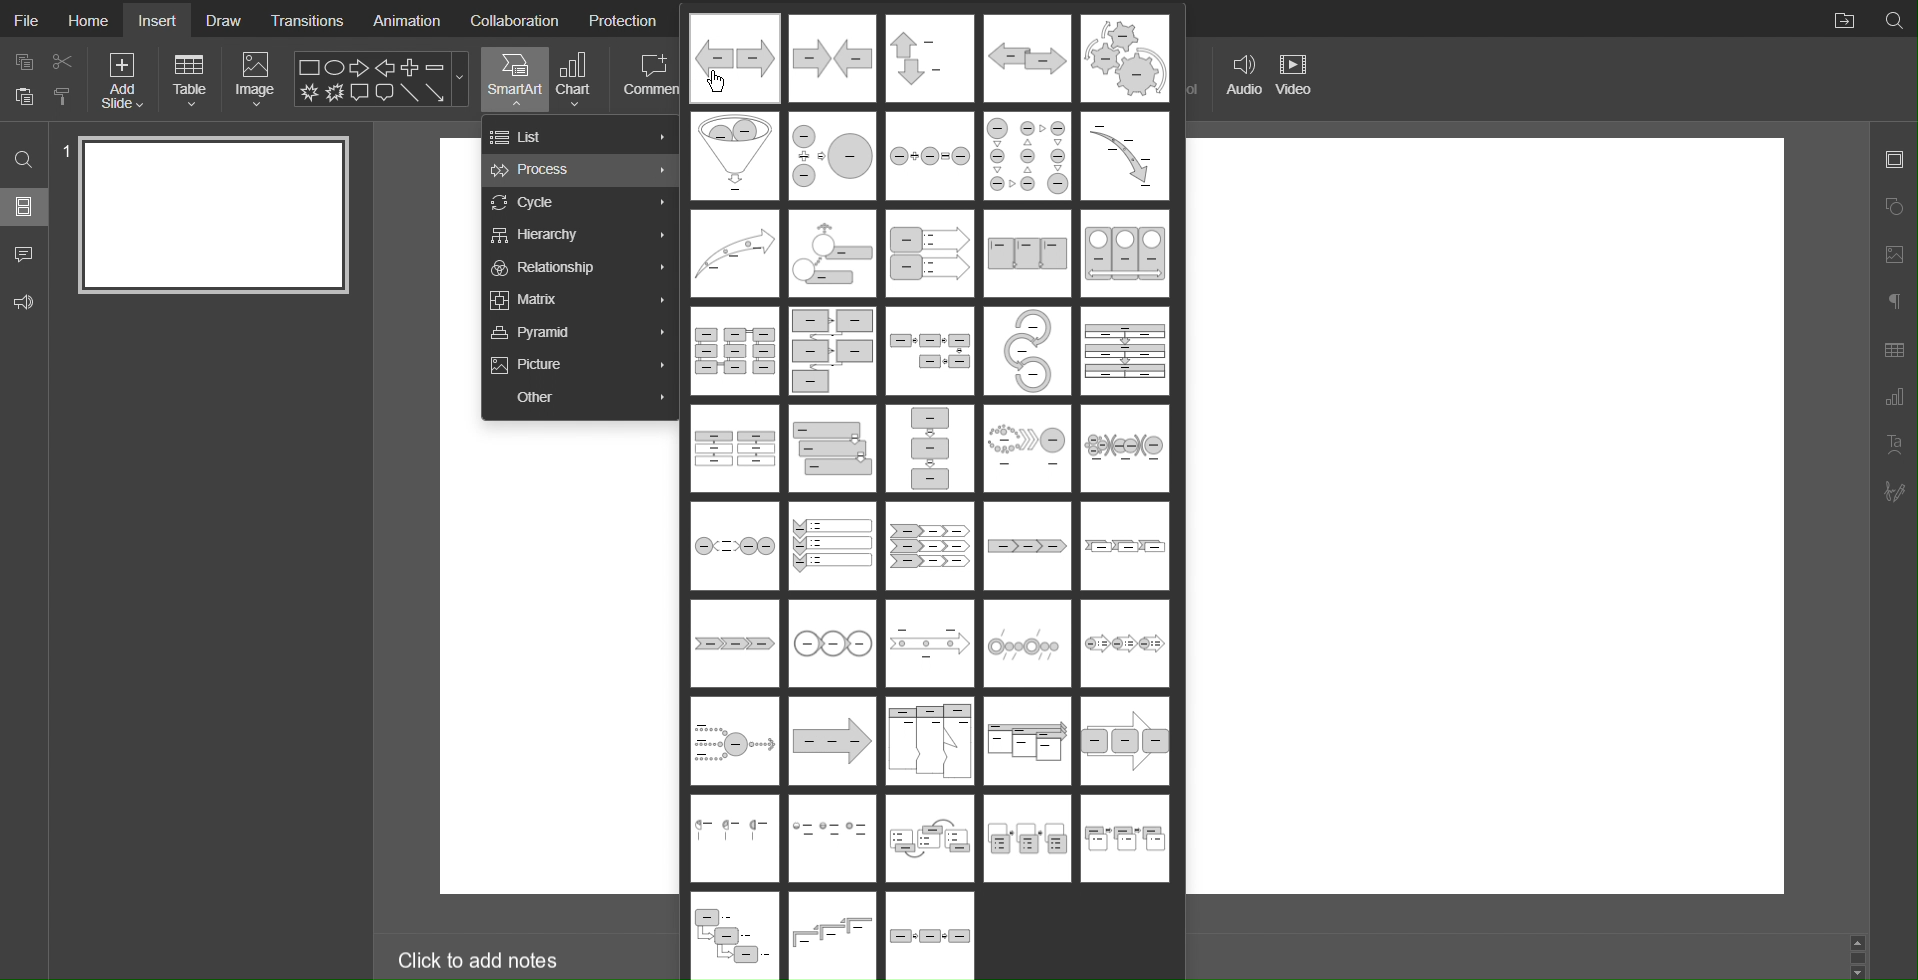  Describe the element at coordinates (829, 155) in the screenshot. I see `Process Template 7` at that location.